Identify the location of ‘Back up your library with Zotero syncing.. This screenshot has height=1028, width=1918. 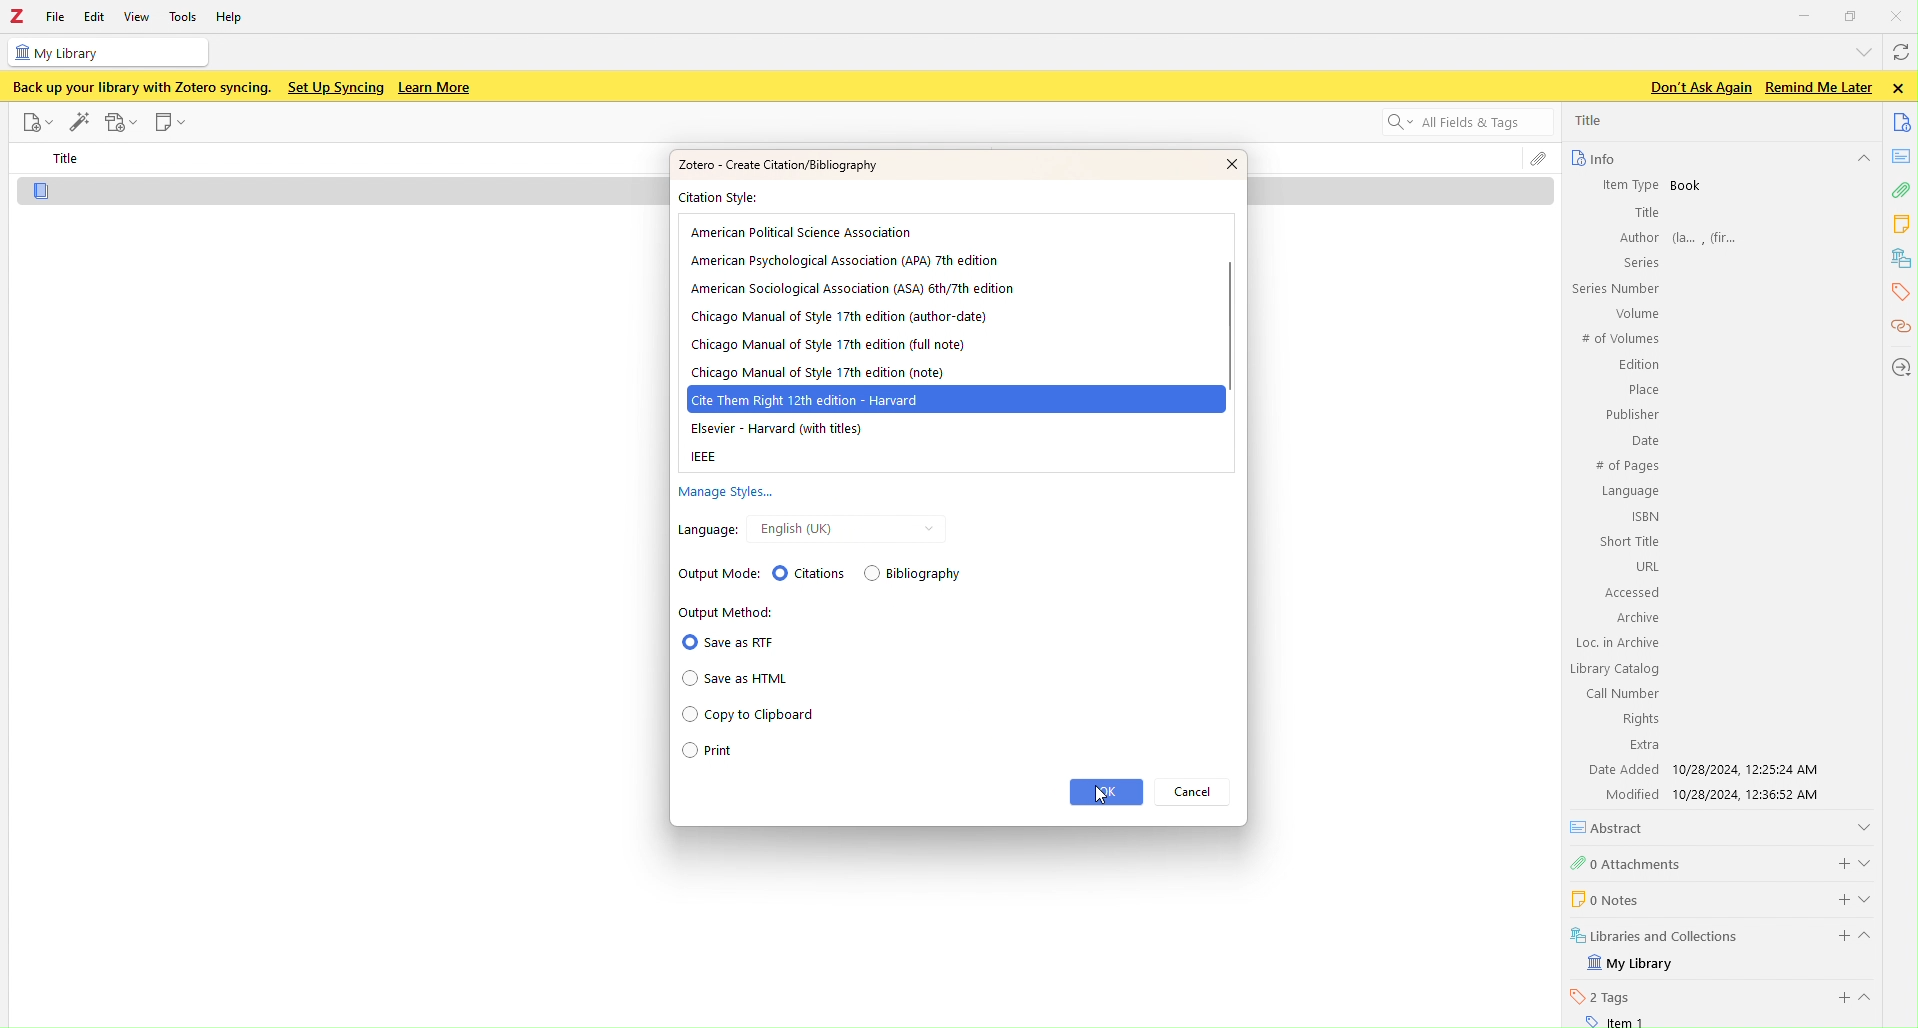
(139, 87).